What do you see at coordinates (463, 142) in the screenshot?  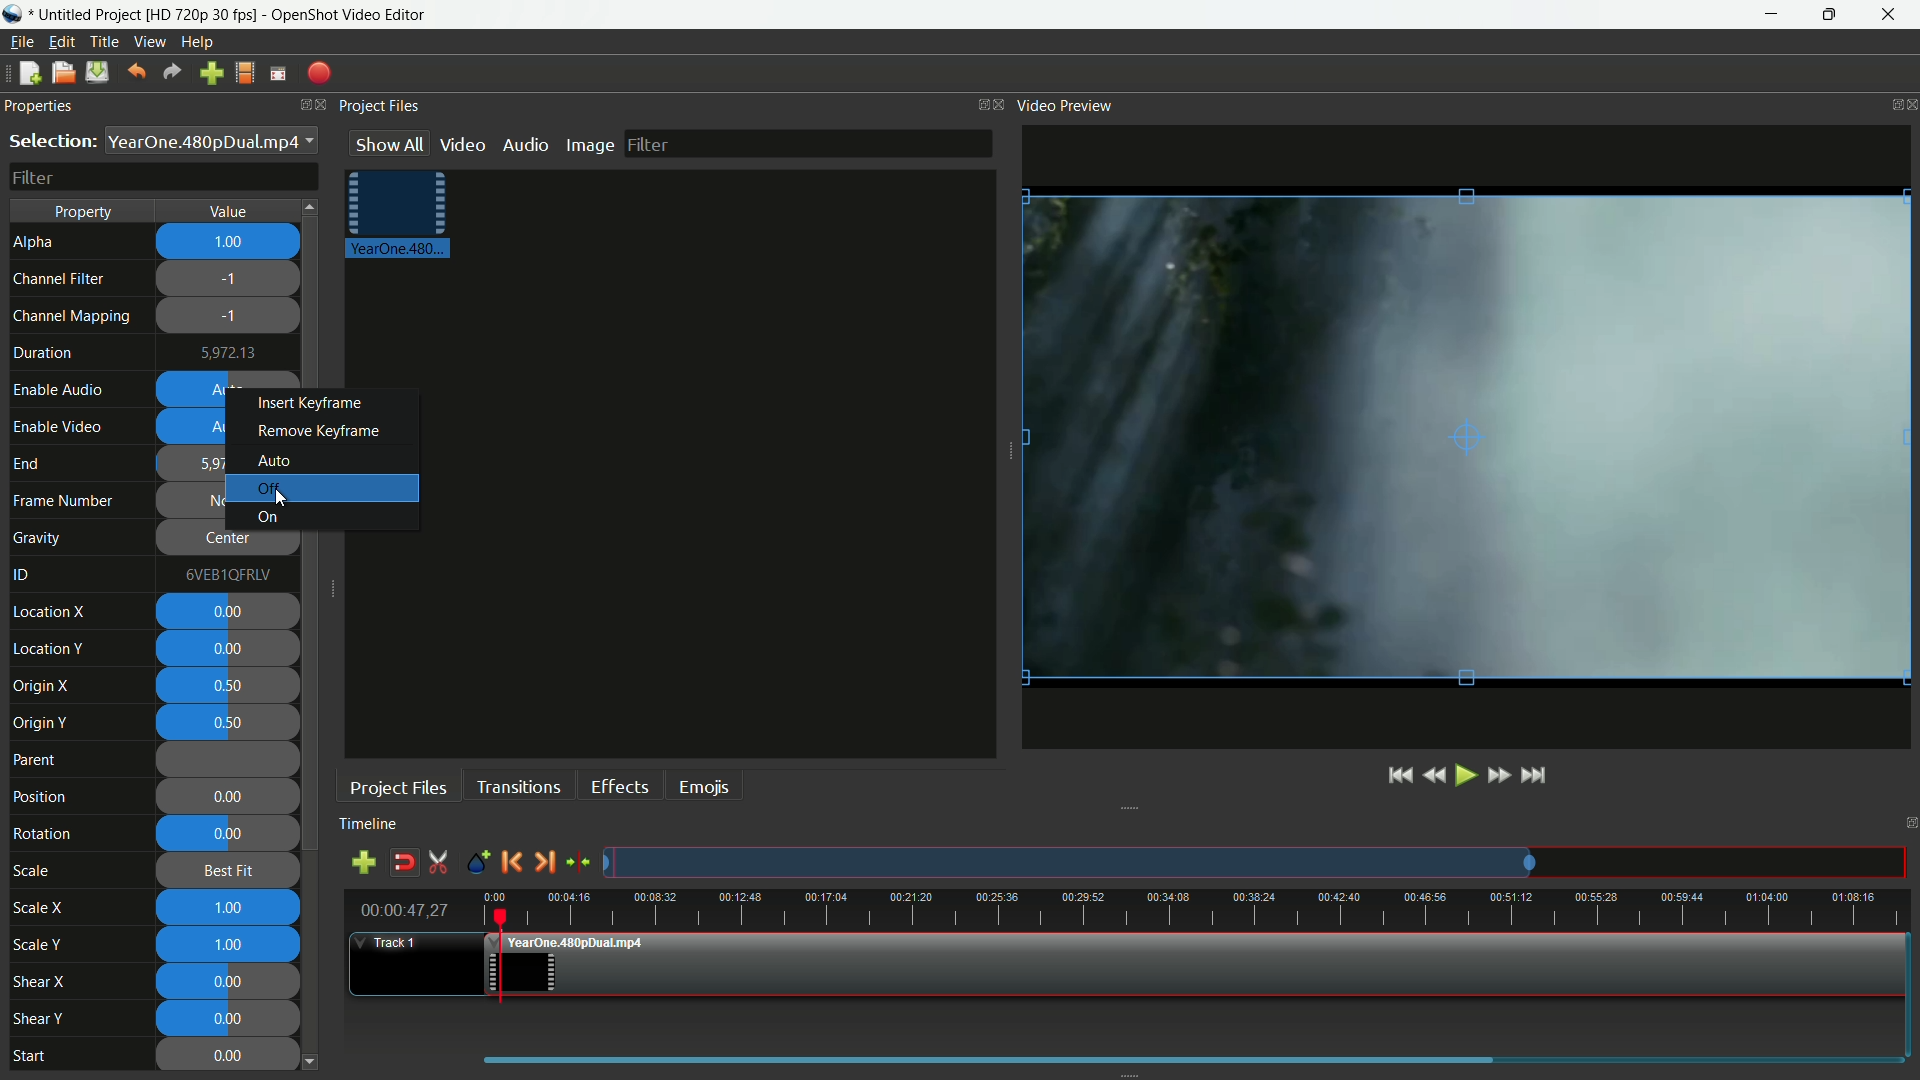 I see `video` at bounding box center [463, 142].